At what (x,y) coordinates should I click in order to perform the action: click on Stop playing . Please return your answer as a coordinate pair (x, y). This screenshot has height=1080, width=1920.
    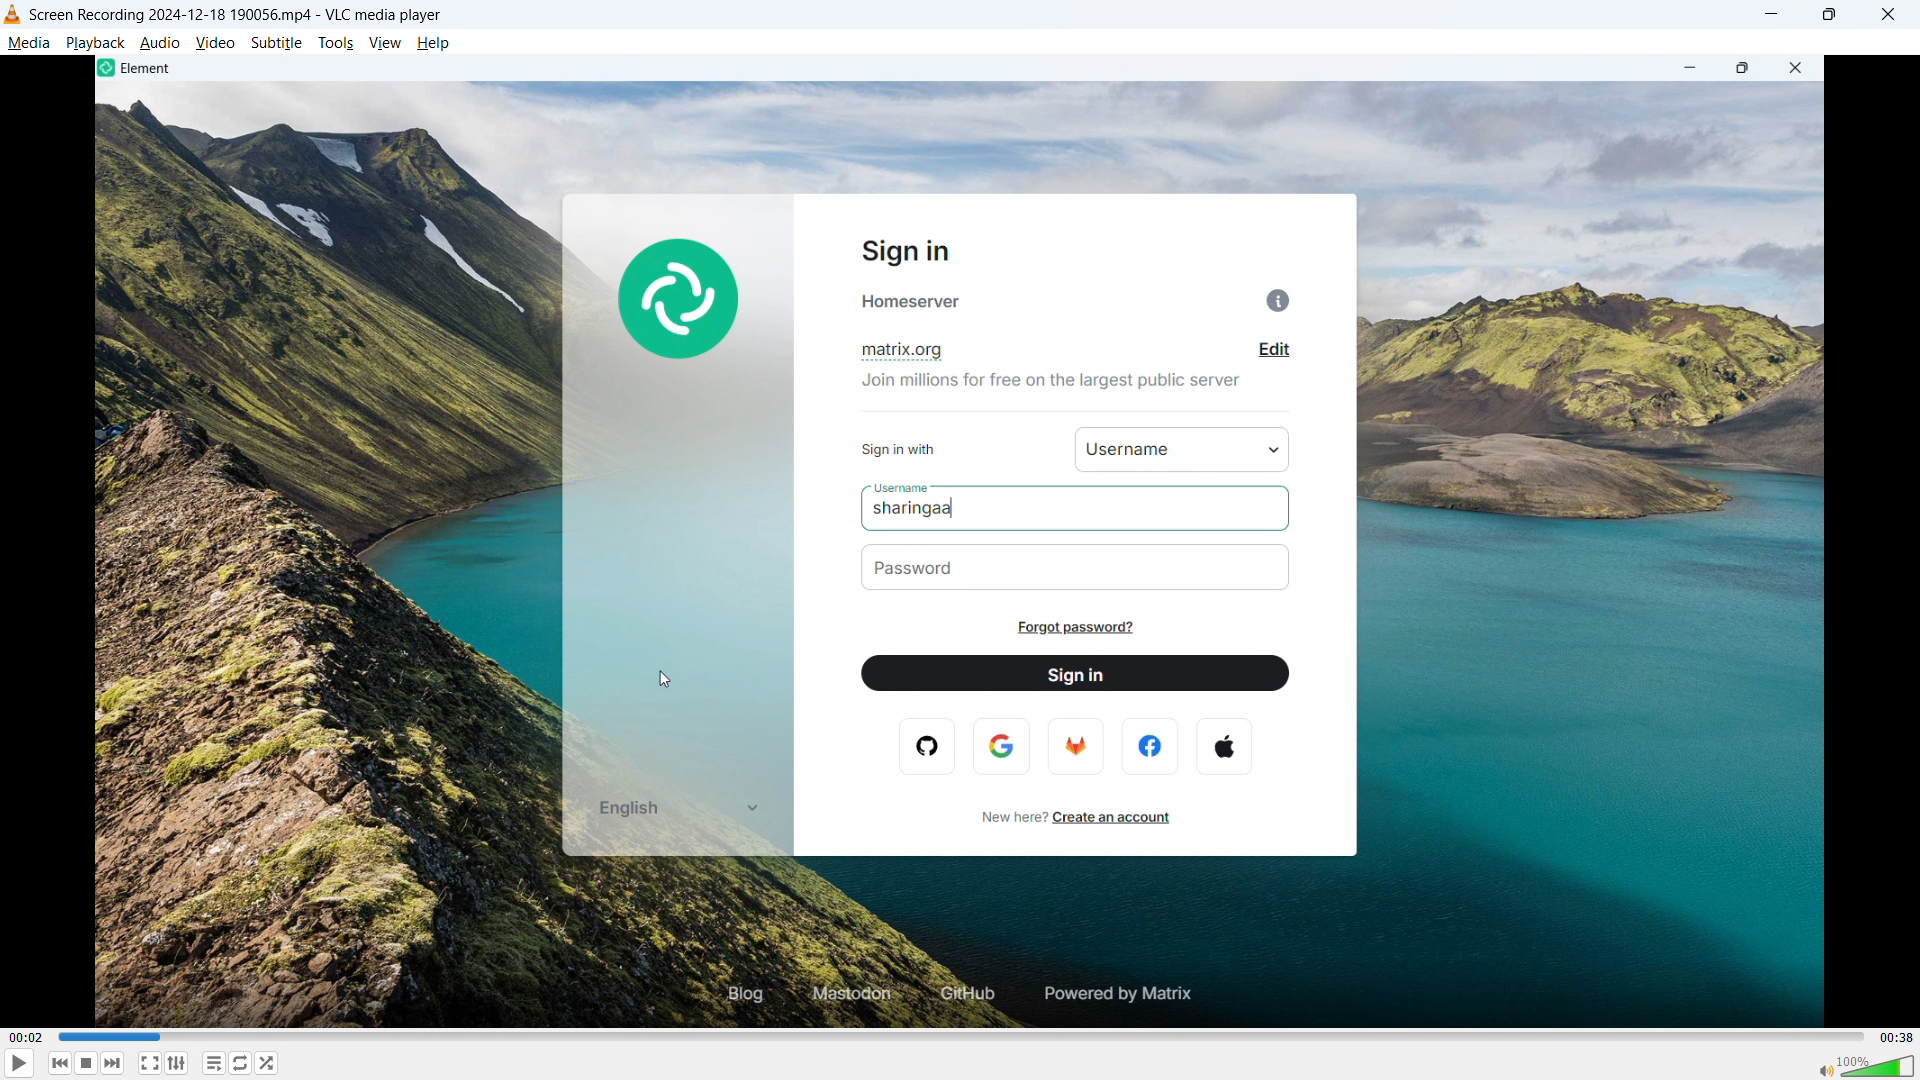
    Looking at the image, I should click on (86, 1063).